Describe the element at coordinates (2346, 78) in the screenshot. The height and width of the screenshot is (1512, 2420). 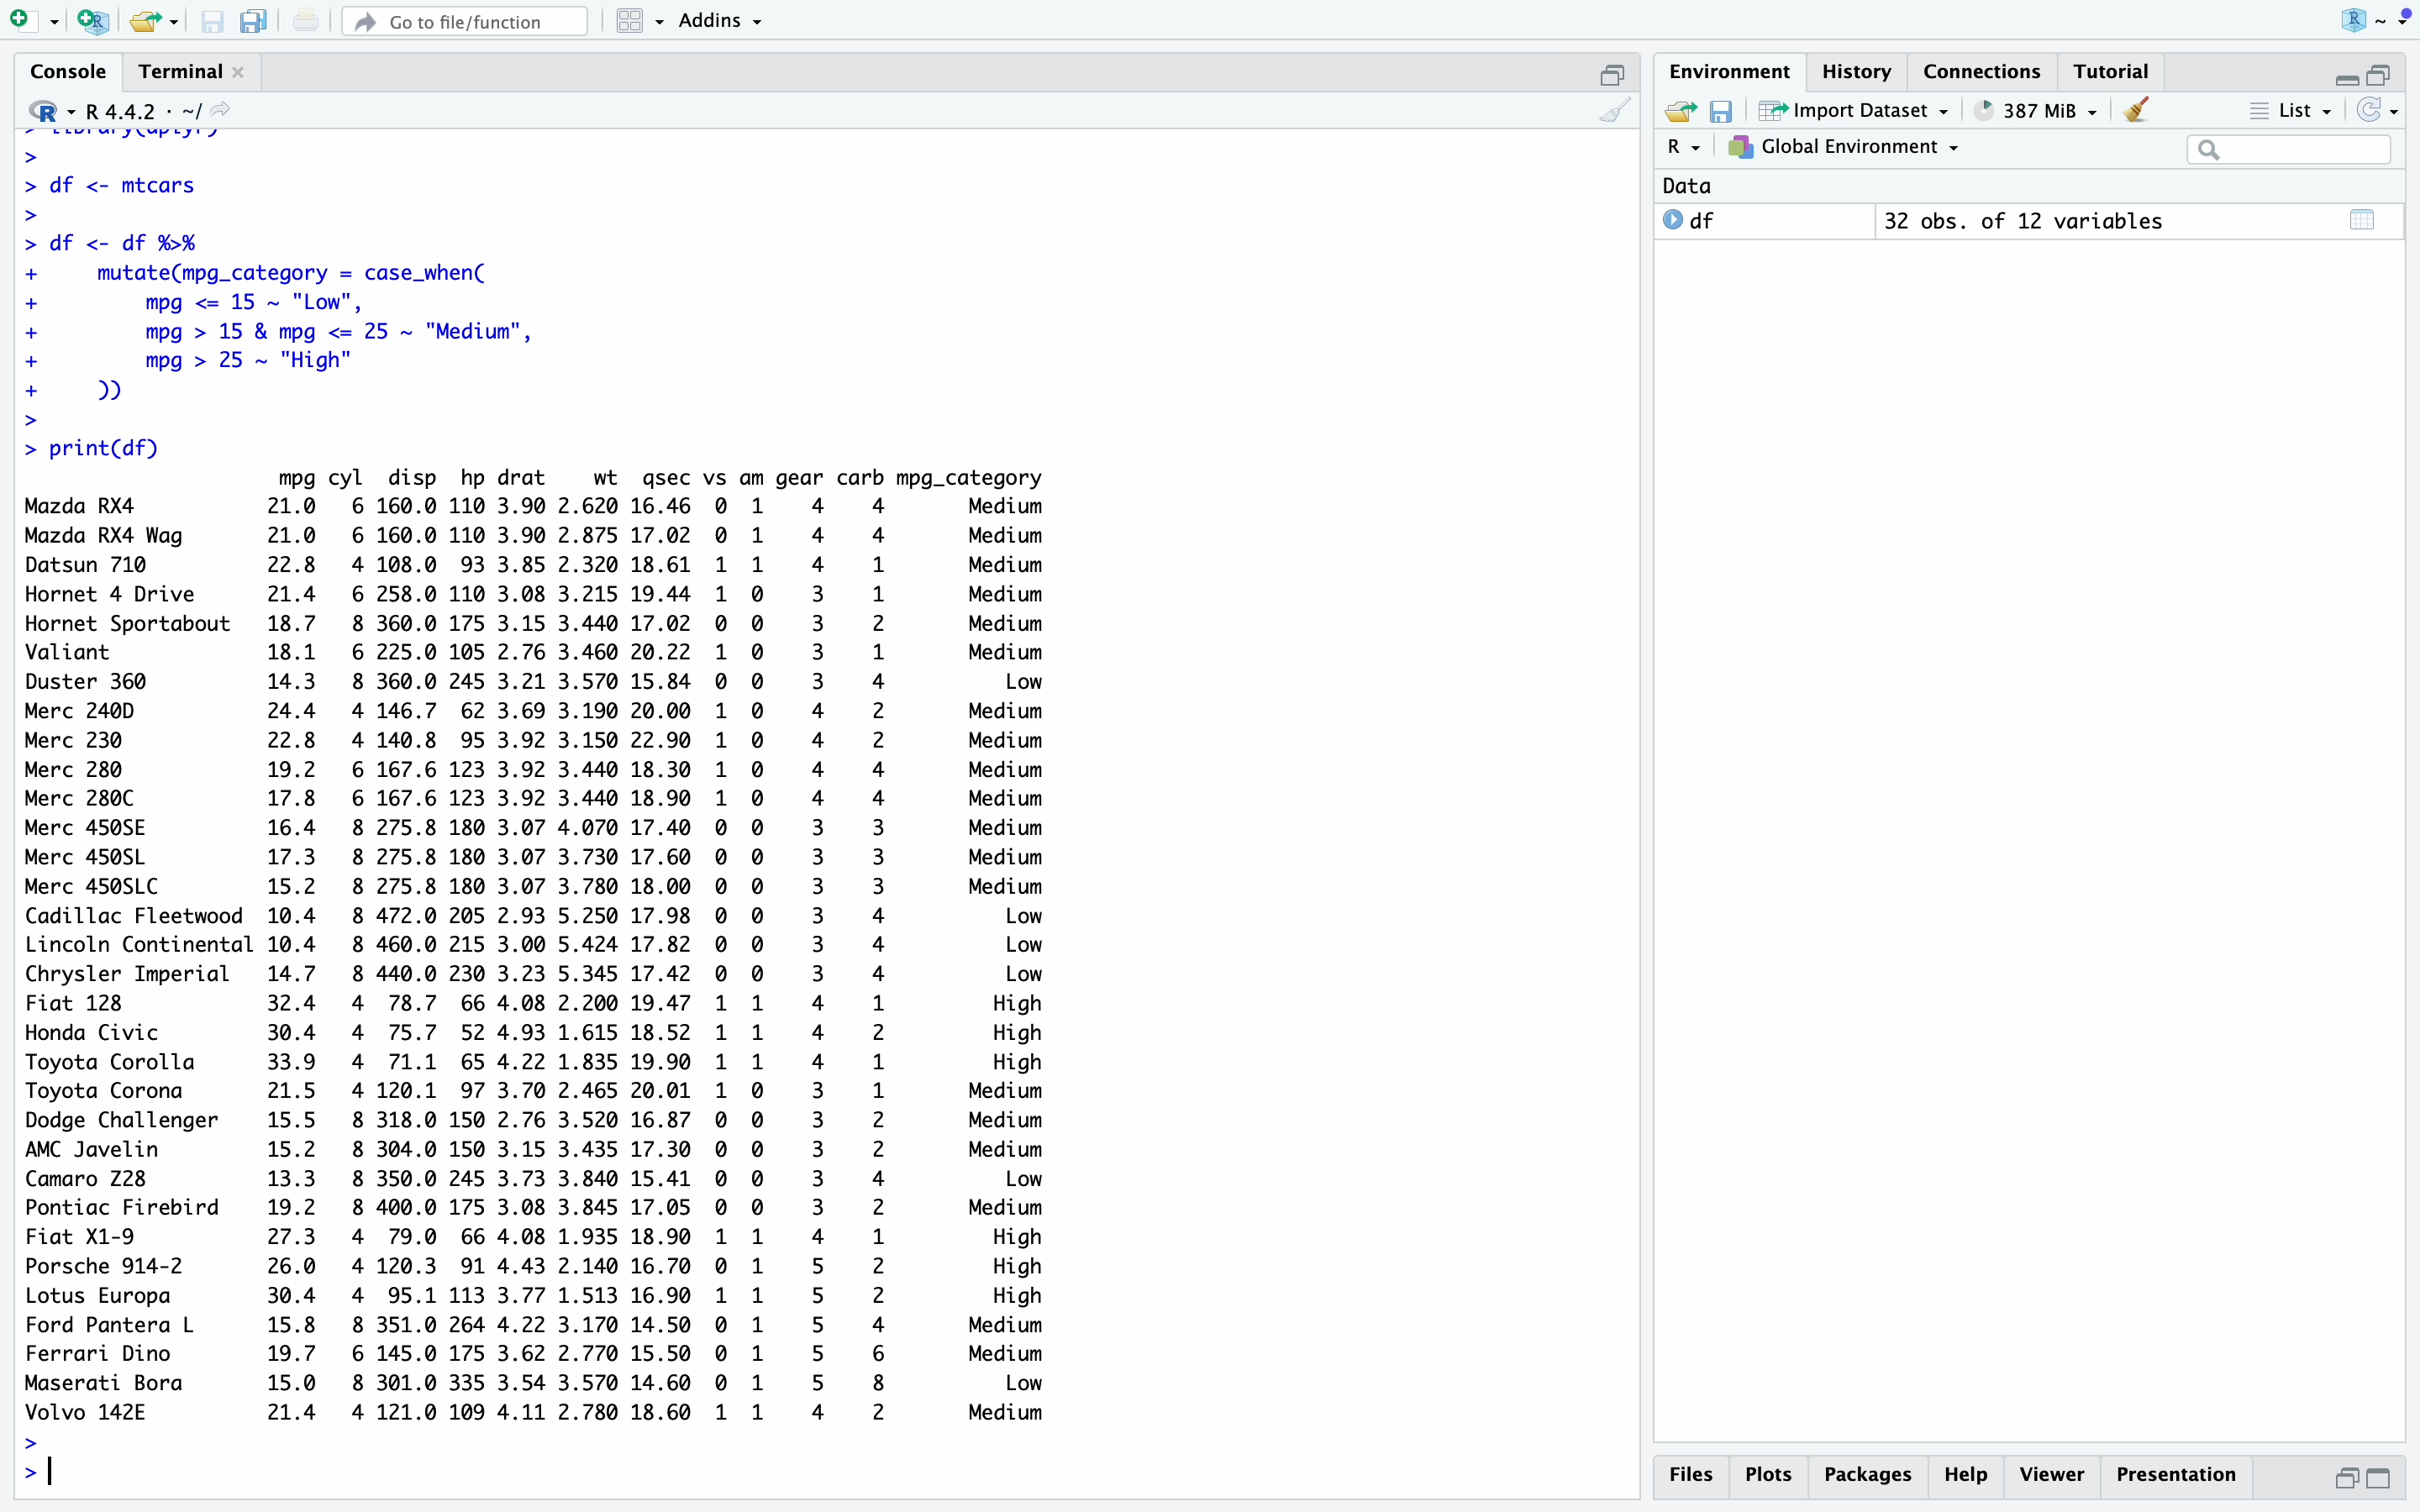
I see `Collapse/expand` at that location.